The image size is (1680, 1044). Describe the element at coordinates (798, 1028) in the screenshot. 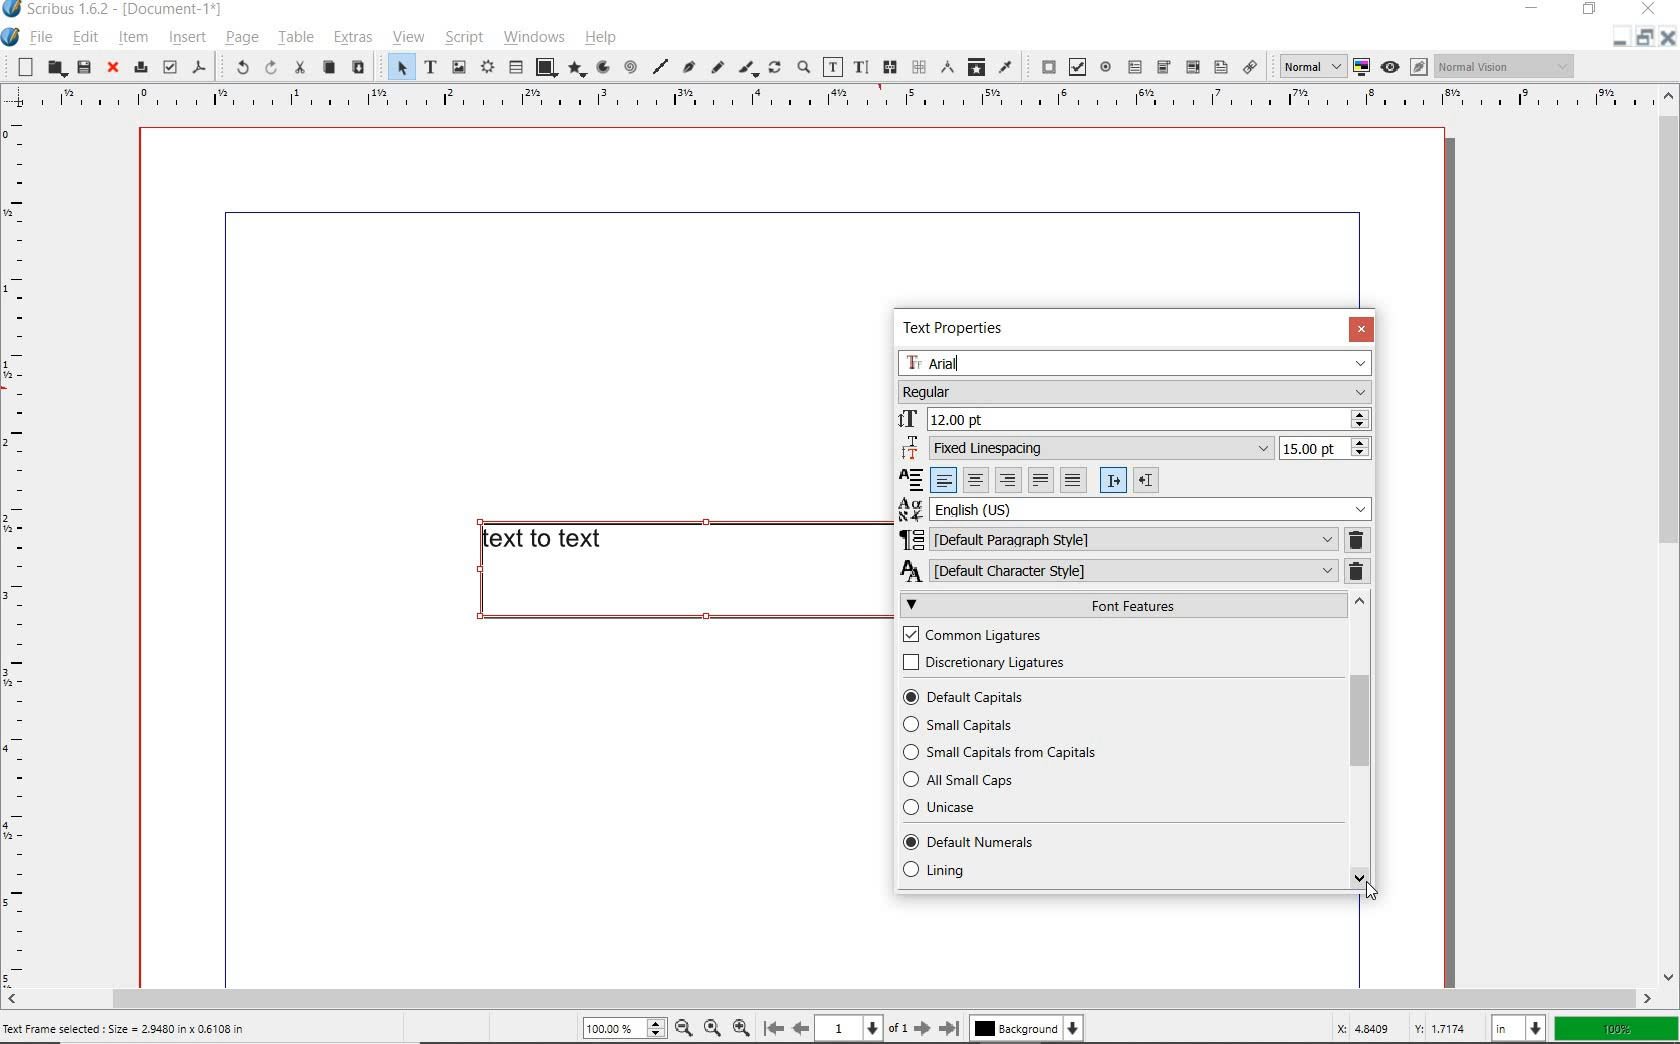

I see `Previous page` at that location.